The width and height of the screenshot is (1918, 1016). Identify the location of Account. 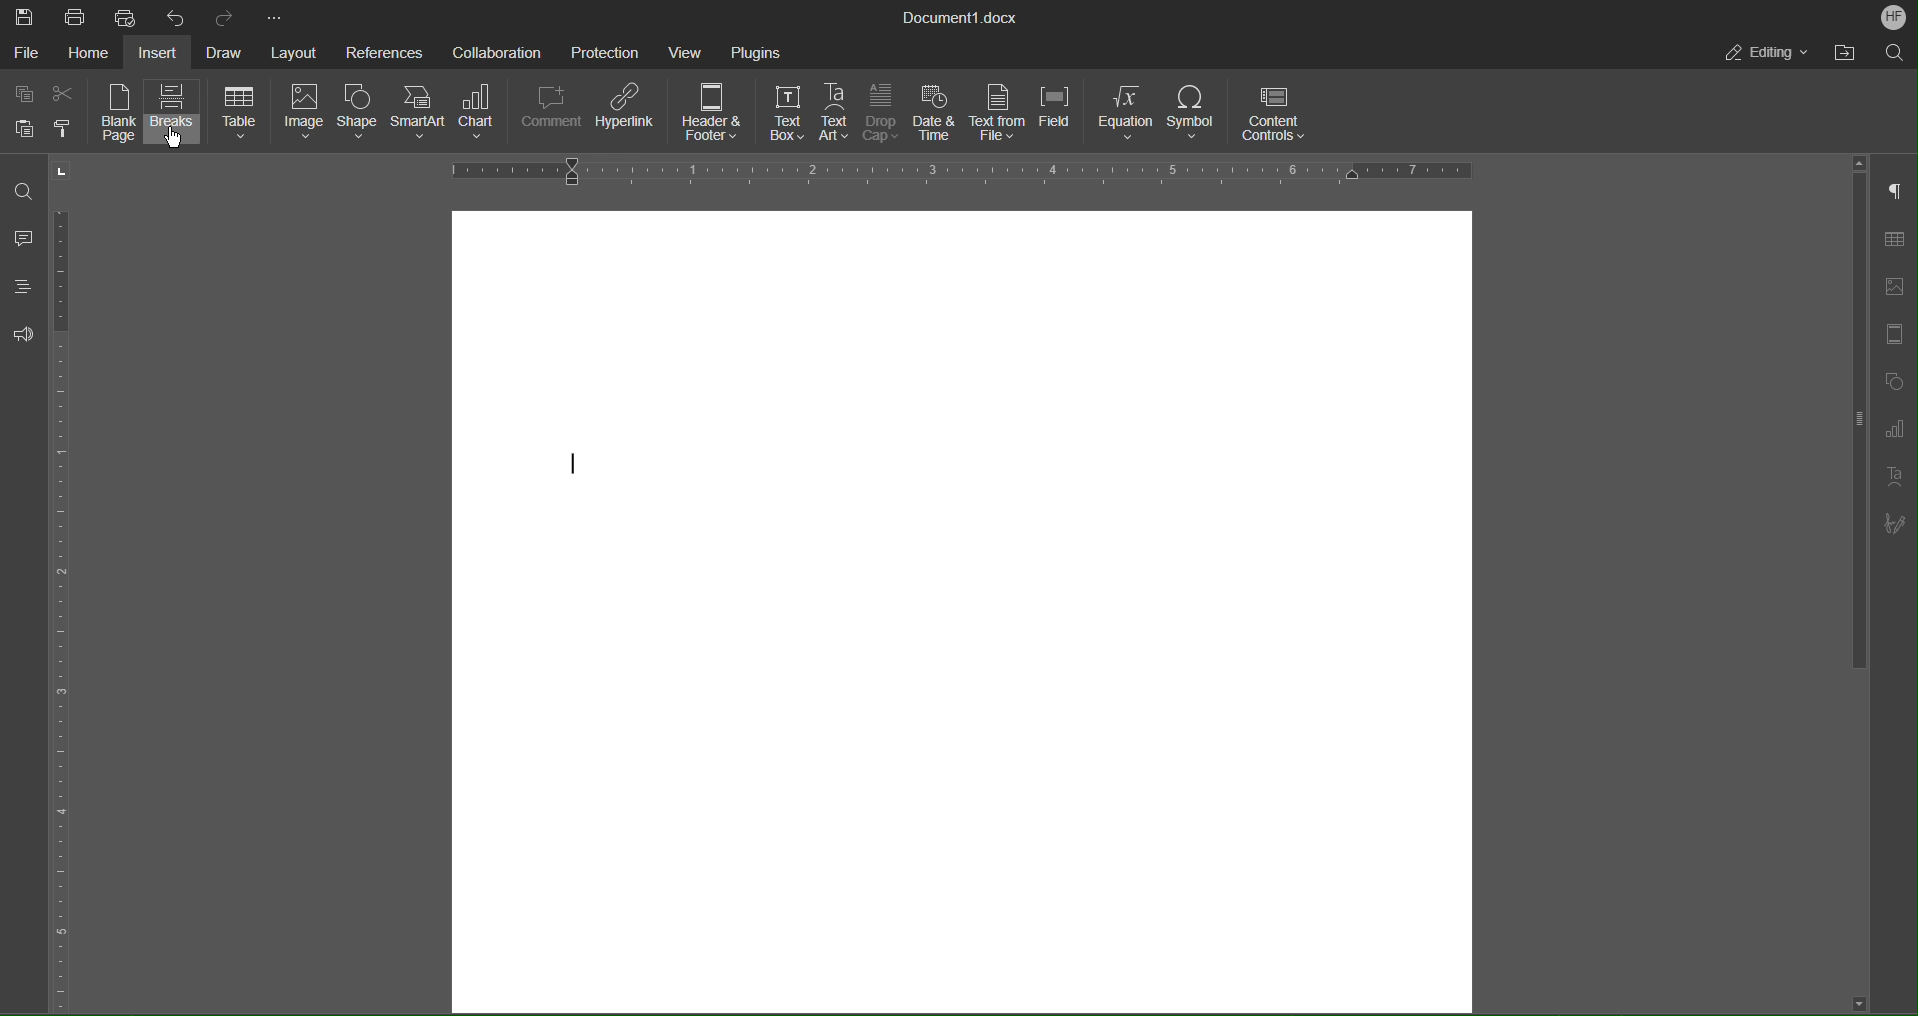
(1893, 18).